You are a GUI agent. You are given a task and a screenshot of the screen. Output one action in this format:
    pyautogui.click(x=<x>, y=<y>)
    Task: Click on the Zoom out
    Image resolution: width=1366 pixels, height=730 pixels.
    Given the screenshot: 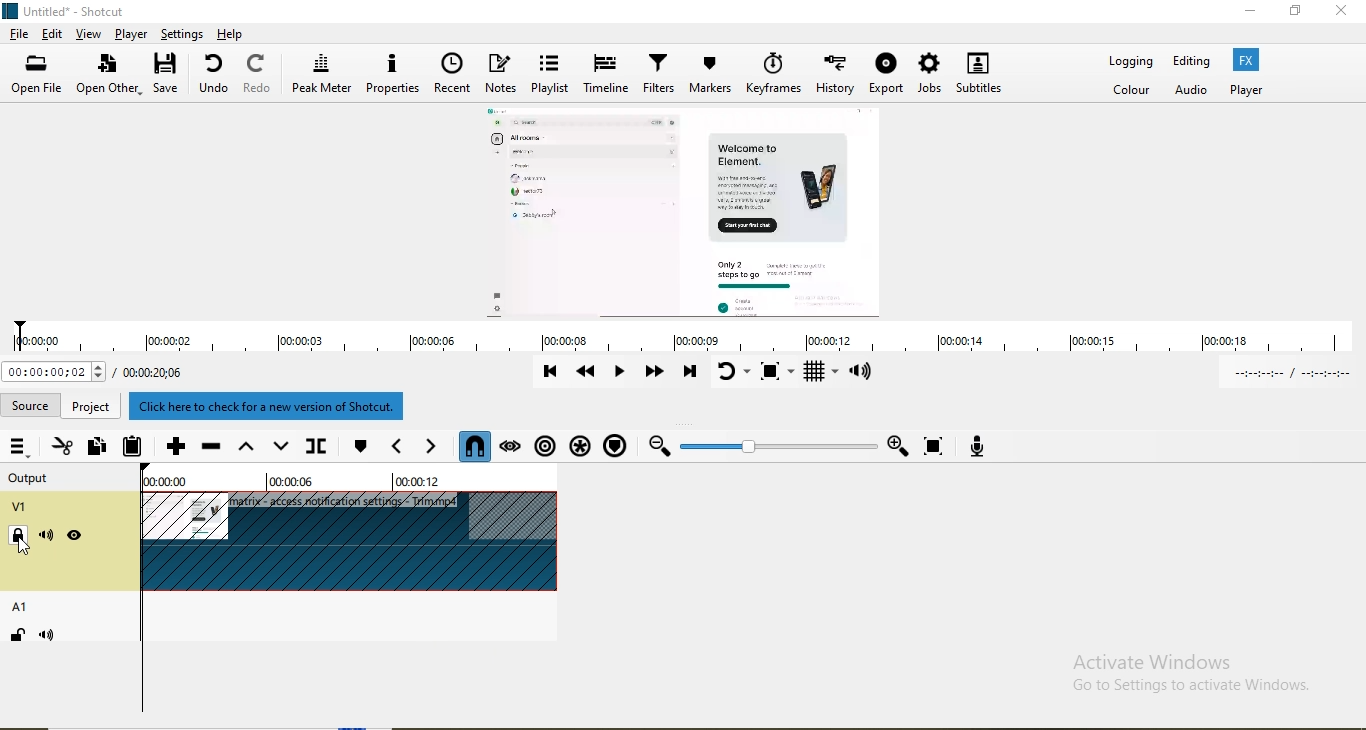 What is the action you would take?
    pyautogui.click(x=658, y=446)
    